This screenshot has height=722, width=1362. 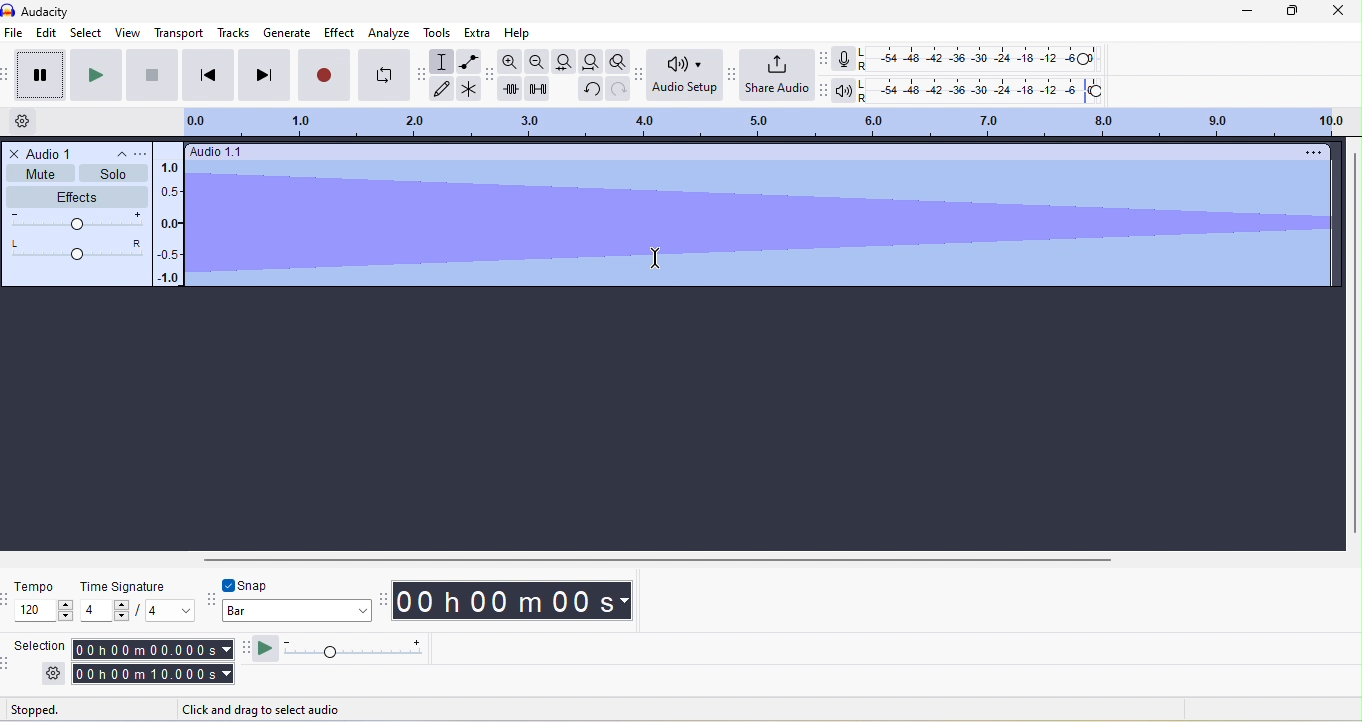 What do you see at coordinates (1310, 151) in the screenshot?
I see `options` at bounding box center [1310, 151].